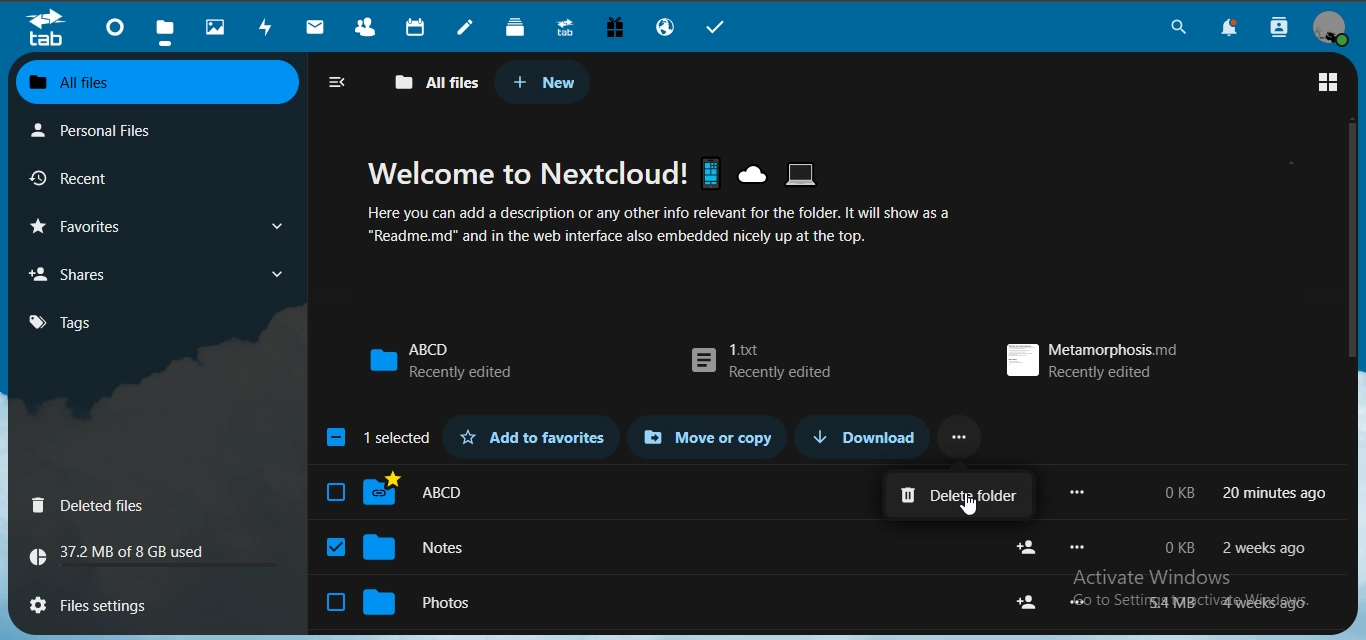 This screenshot has width=1366, height=640. What do you see at coordinates (1334, 27) in the screenshot?
I see `view profile` at bounding box center [1334, 27].